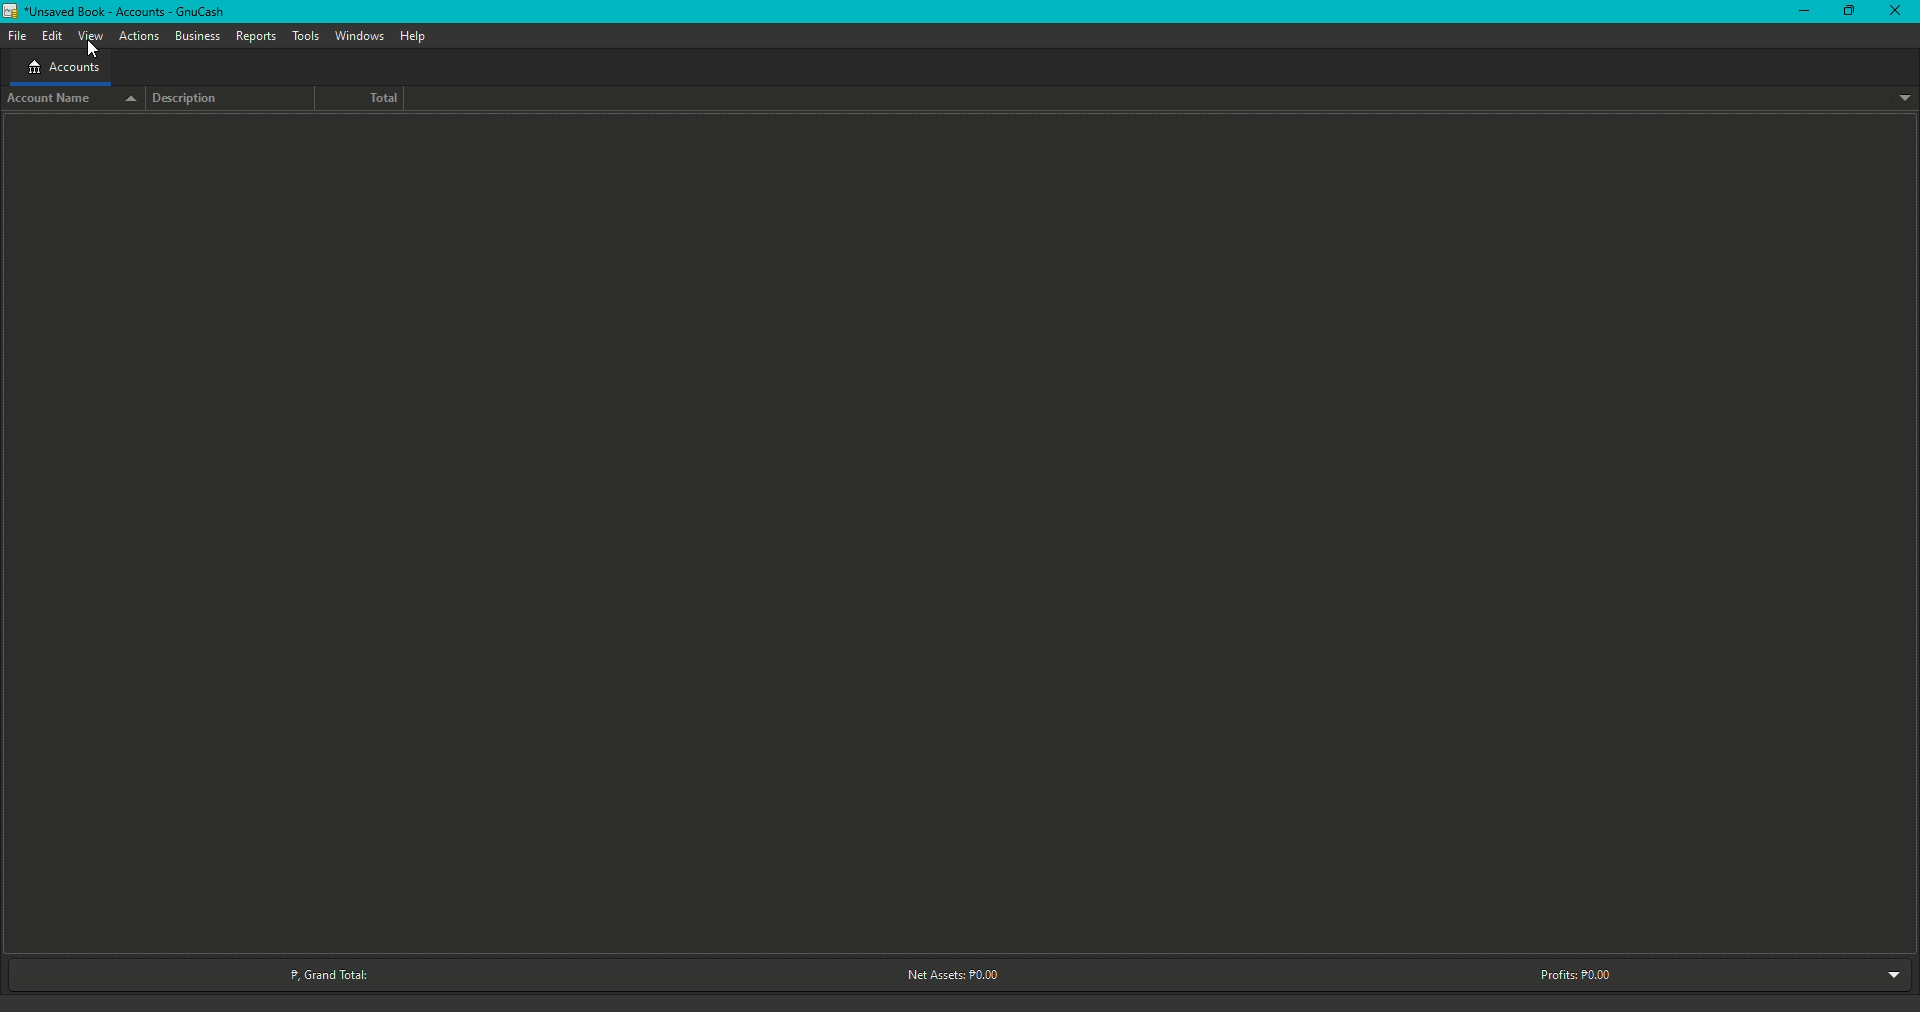  I want to click on Help, so click(416, 37).